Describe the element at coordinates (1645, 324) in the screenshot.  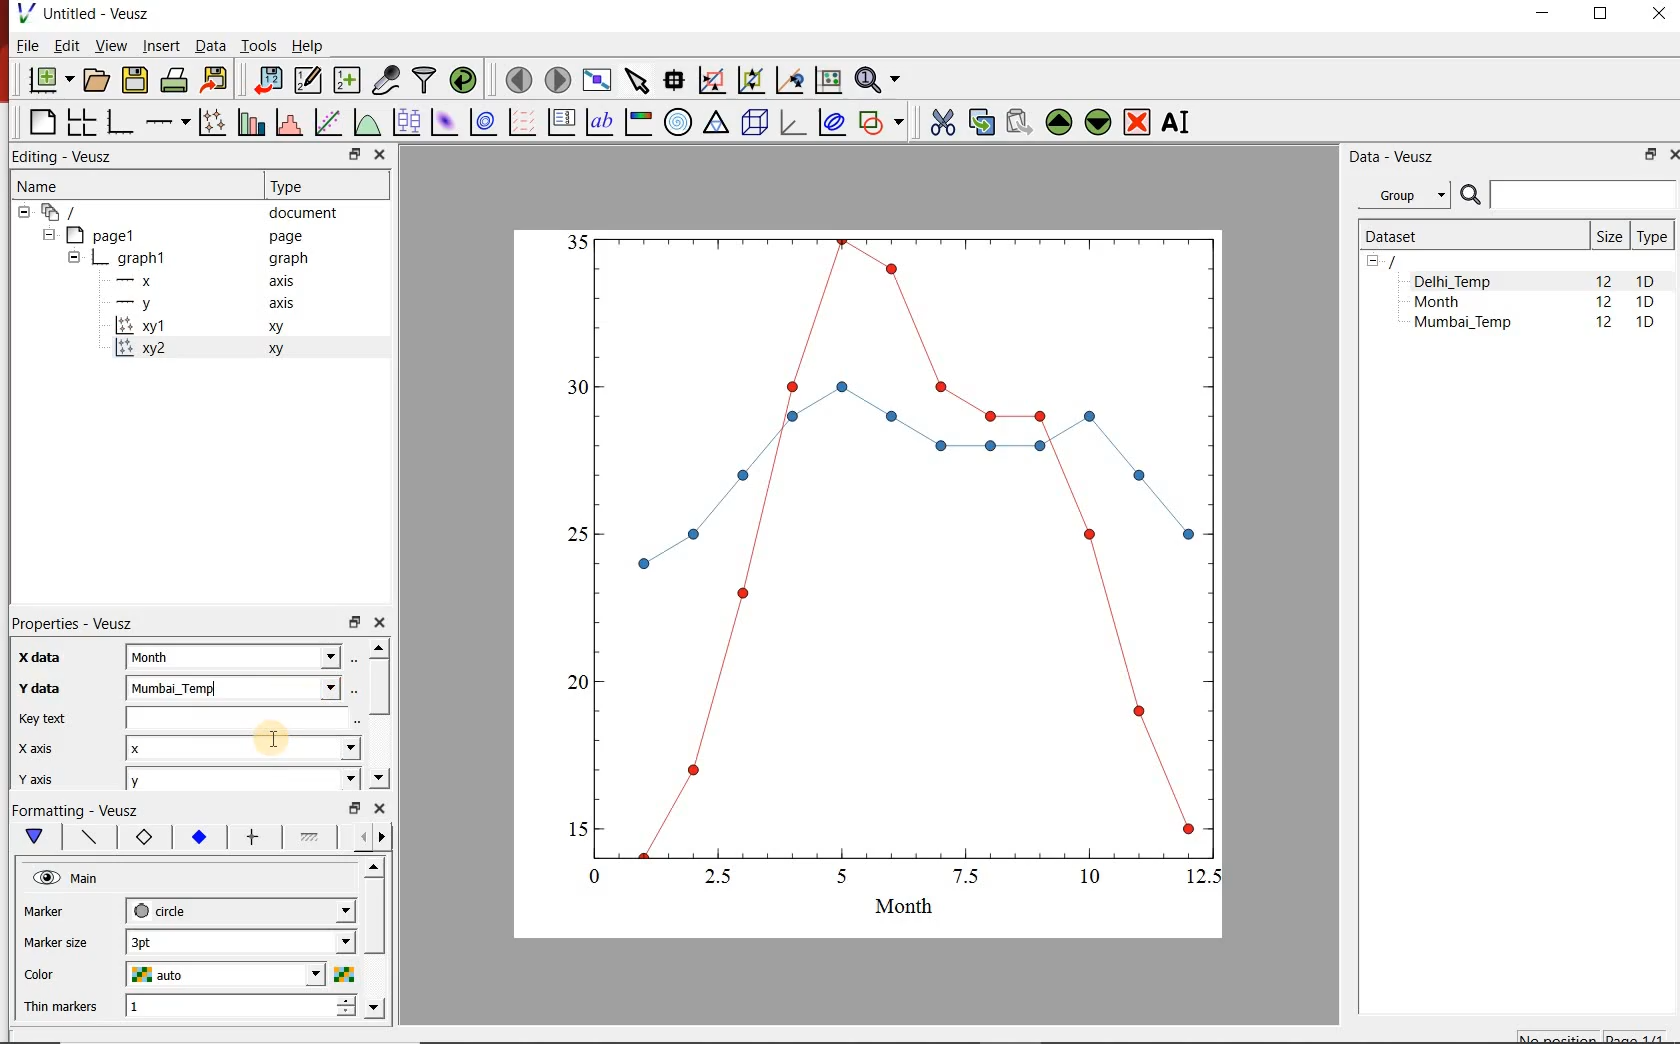
I see `1D` at that location.